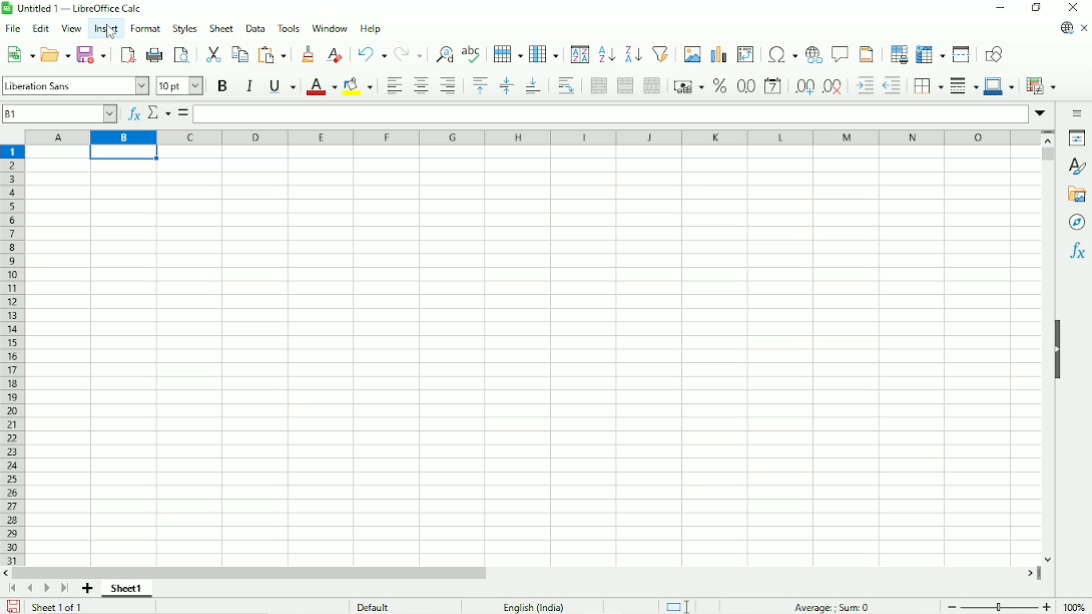  I want to click on Insert hyperlink, so click(813, 53).